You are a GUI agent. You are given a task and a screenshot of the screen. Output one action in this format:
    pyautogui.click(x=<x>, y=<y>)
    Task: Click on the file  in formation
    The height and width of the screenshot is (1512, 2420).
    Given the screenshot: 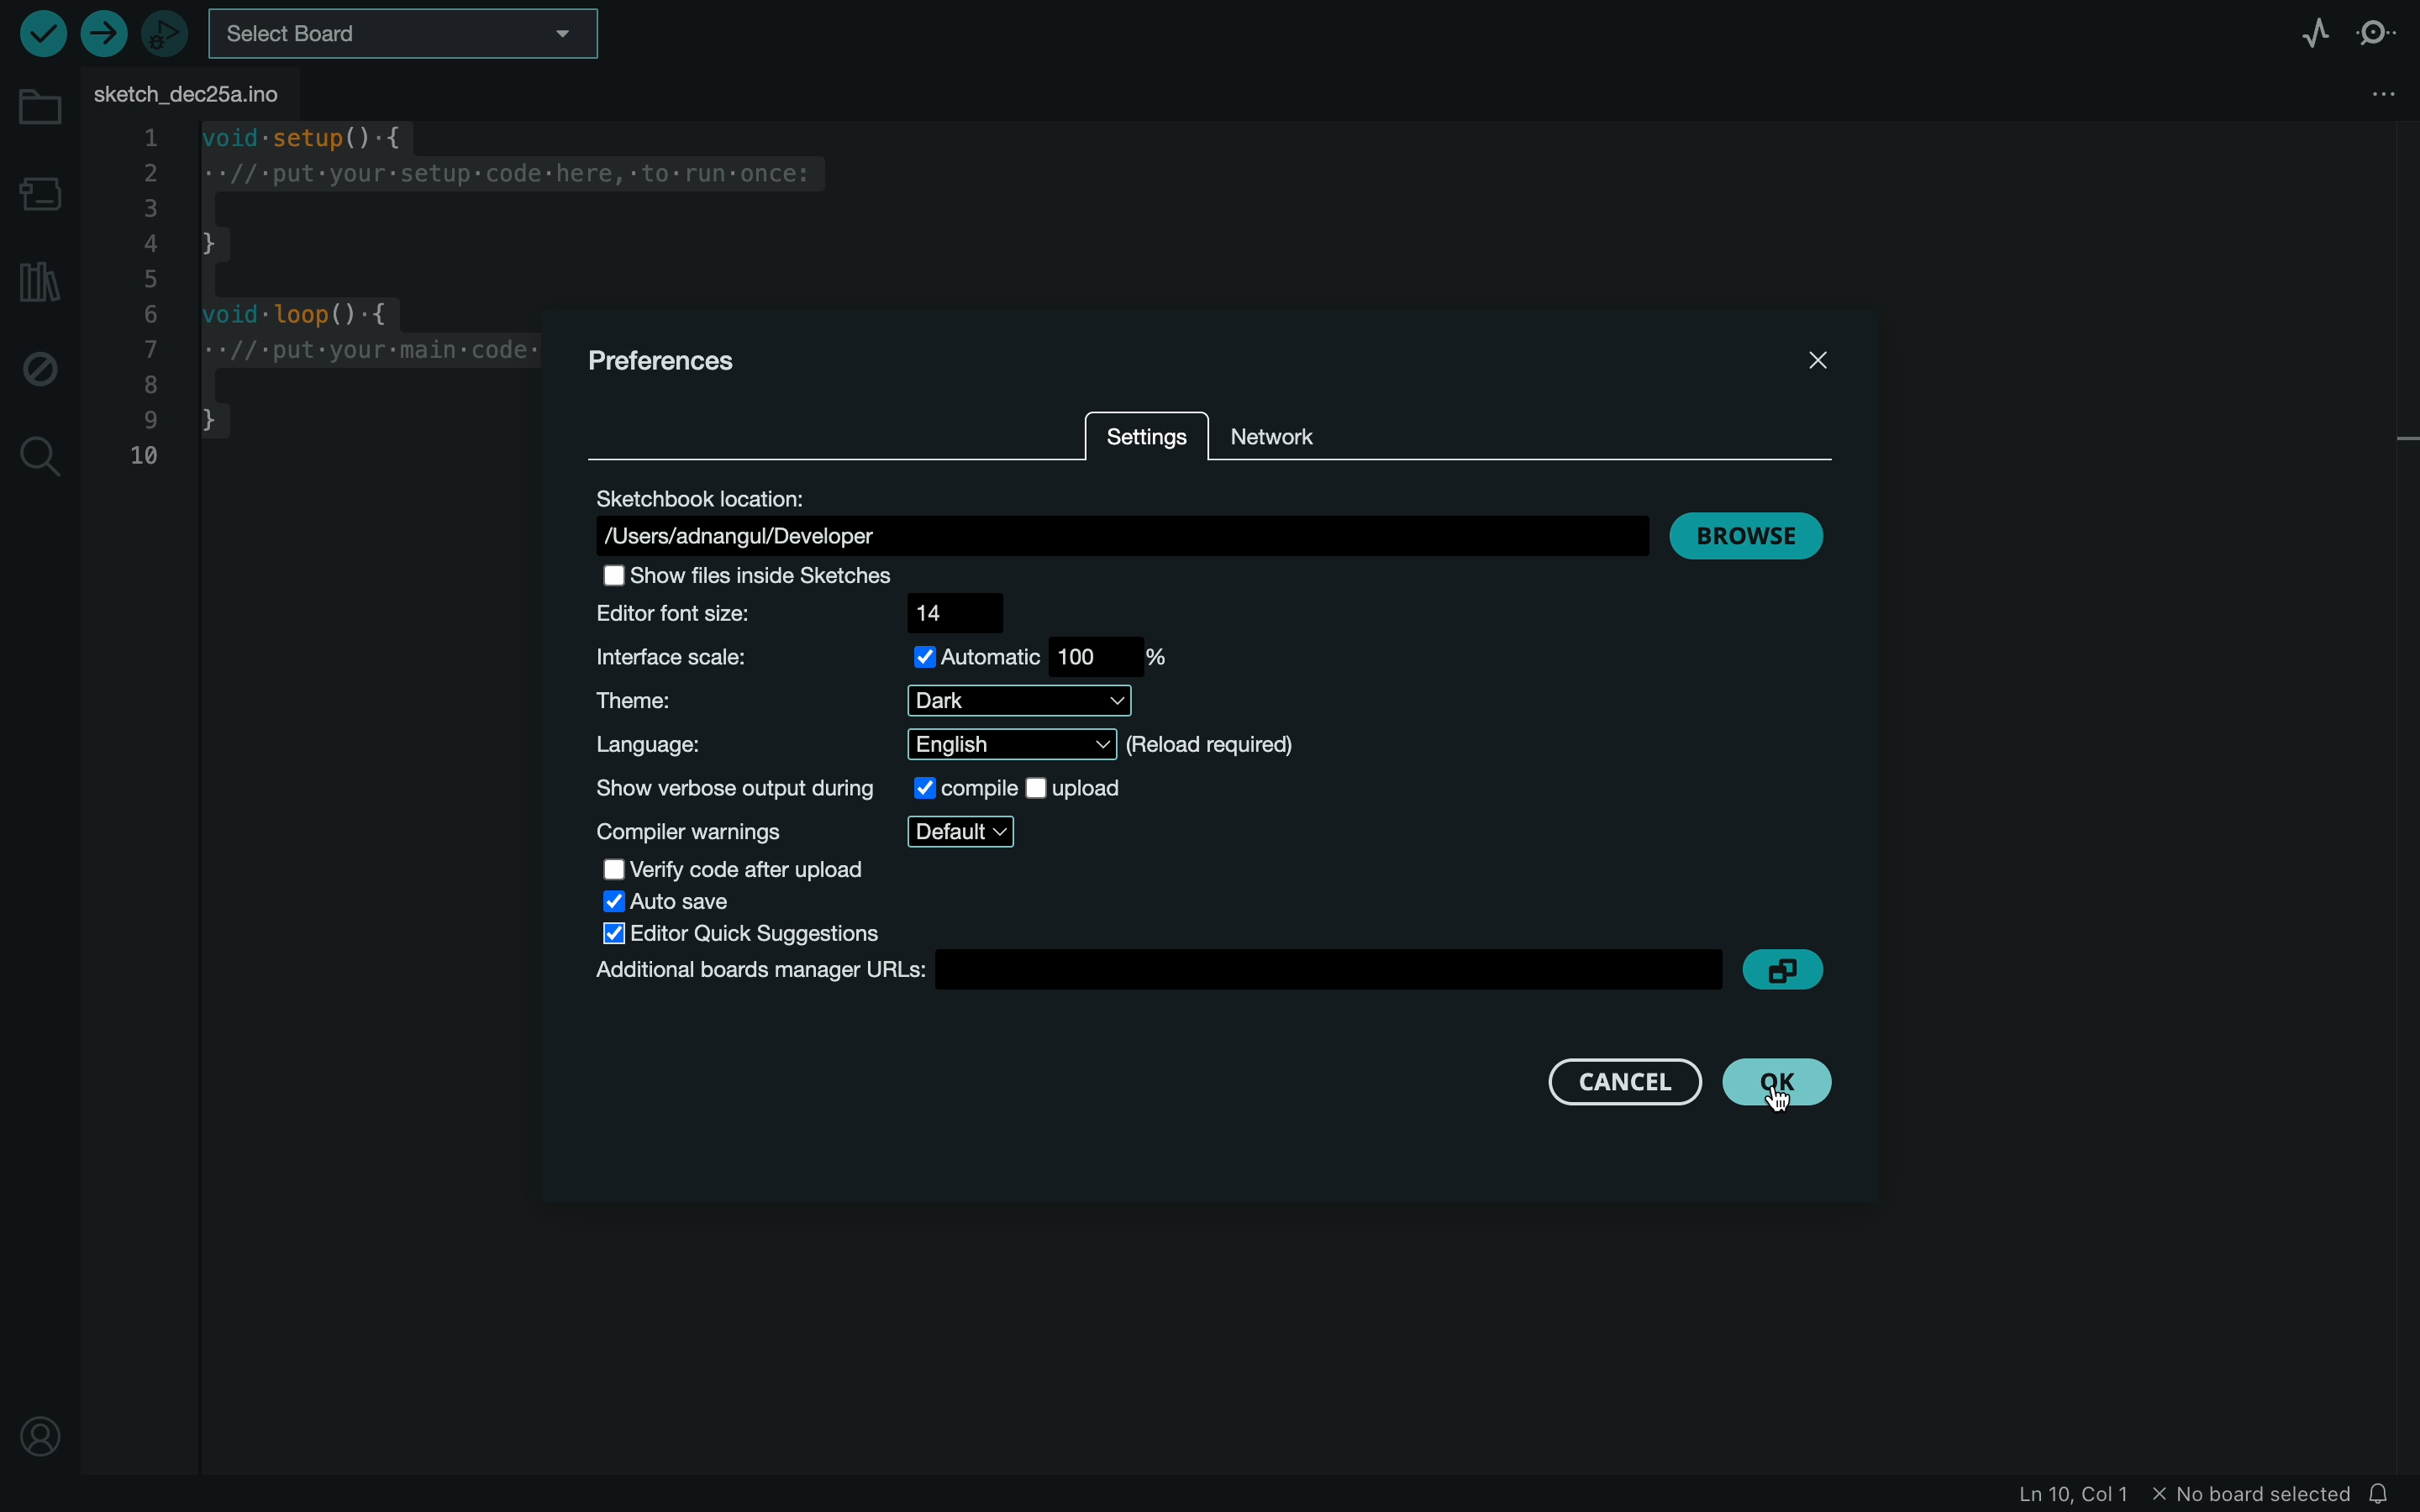 What is the action you would take?
    pyautogui.click(x=2157, y=1491)
    